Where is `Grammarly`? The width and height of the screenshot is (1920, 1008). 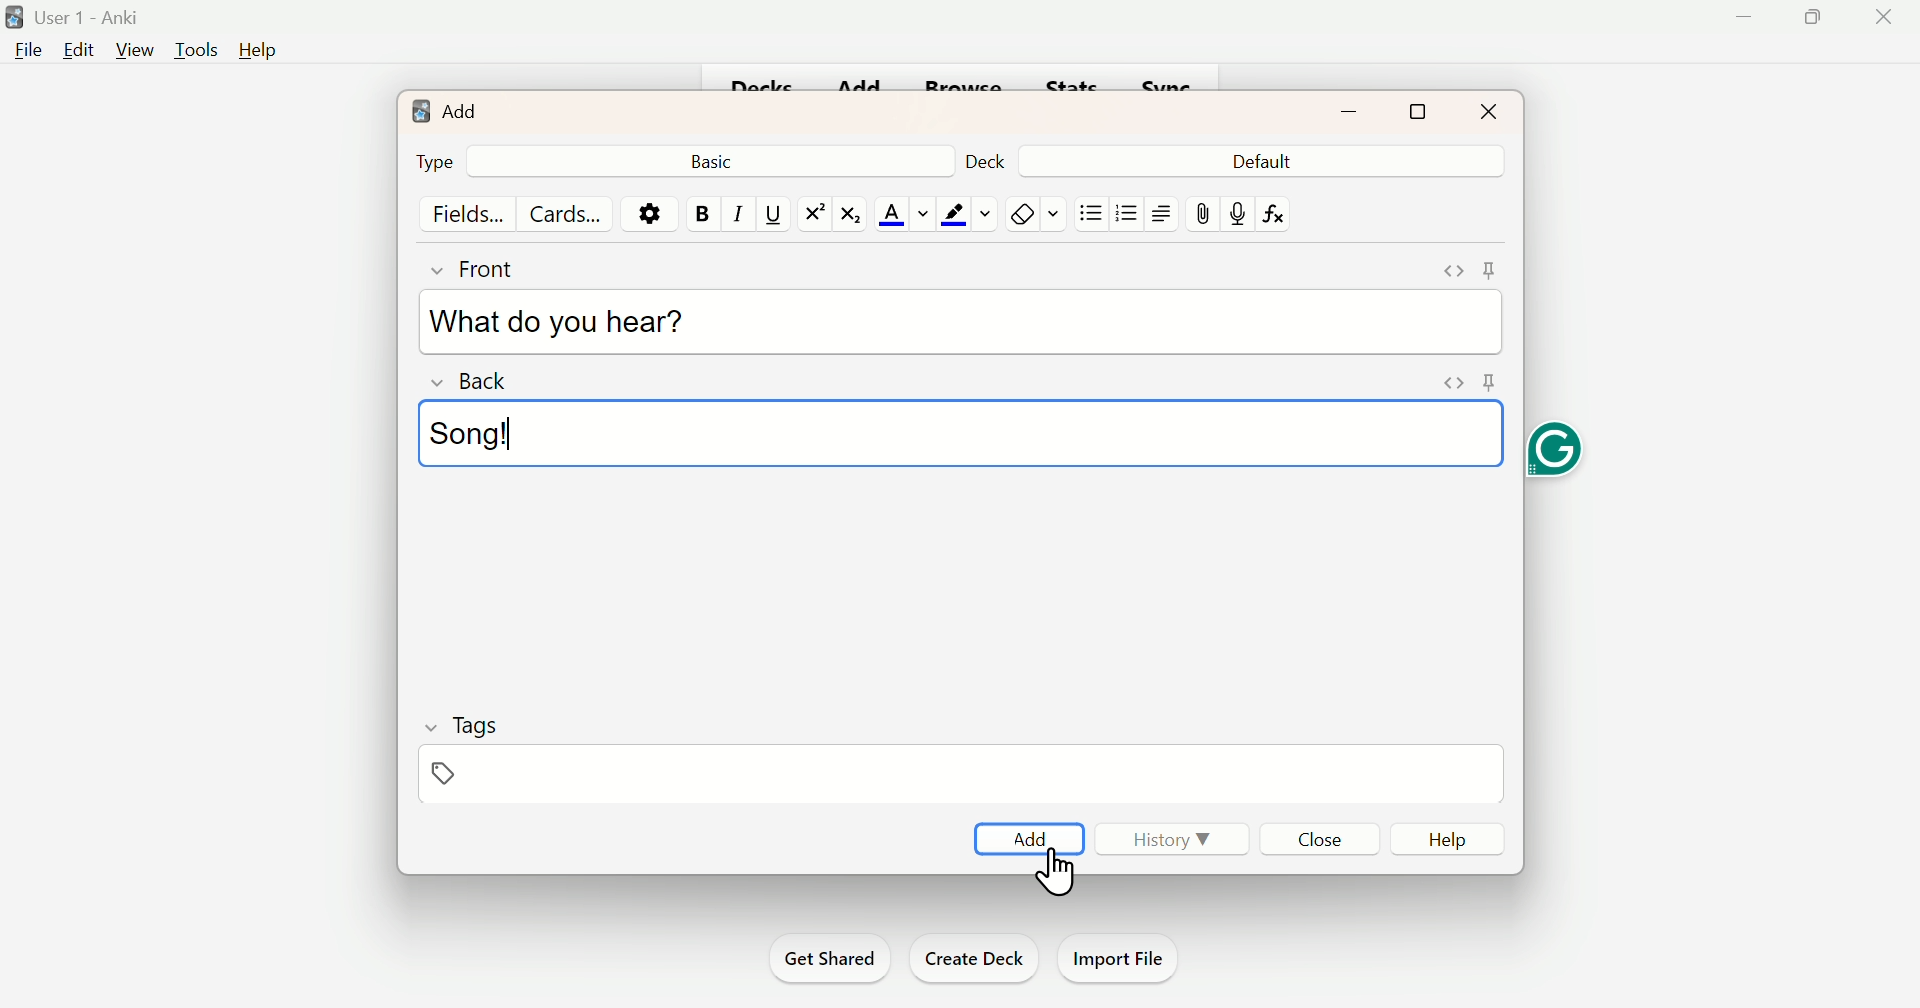
Grammarly is located at coordinates (1560, 452).